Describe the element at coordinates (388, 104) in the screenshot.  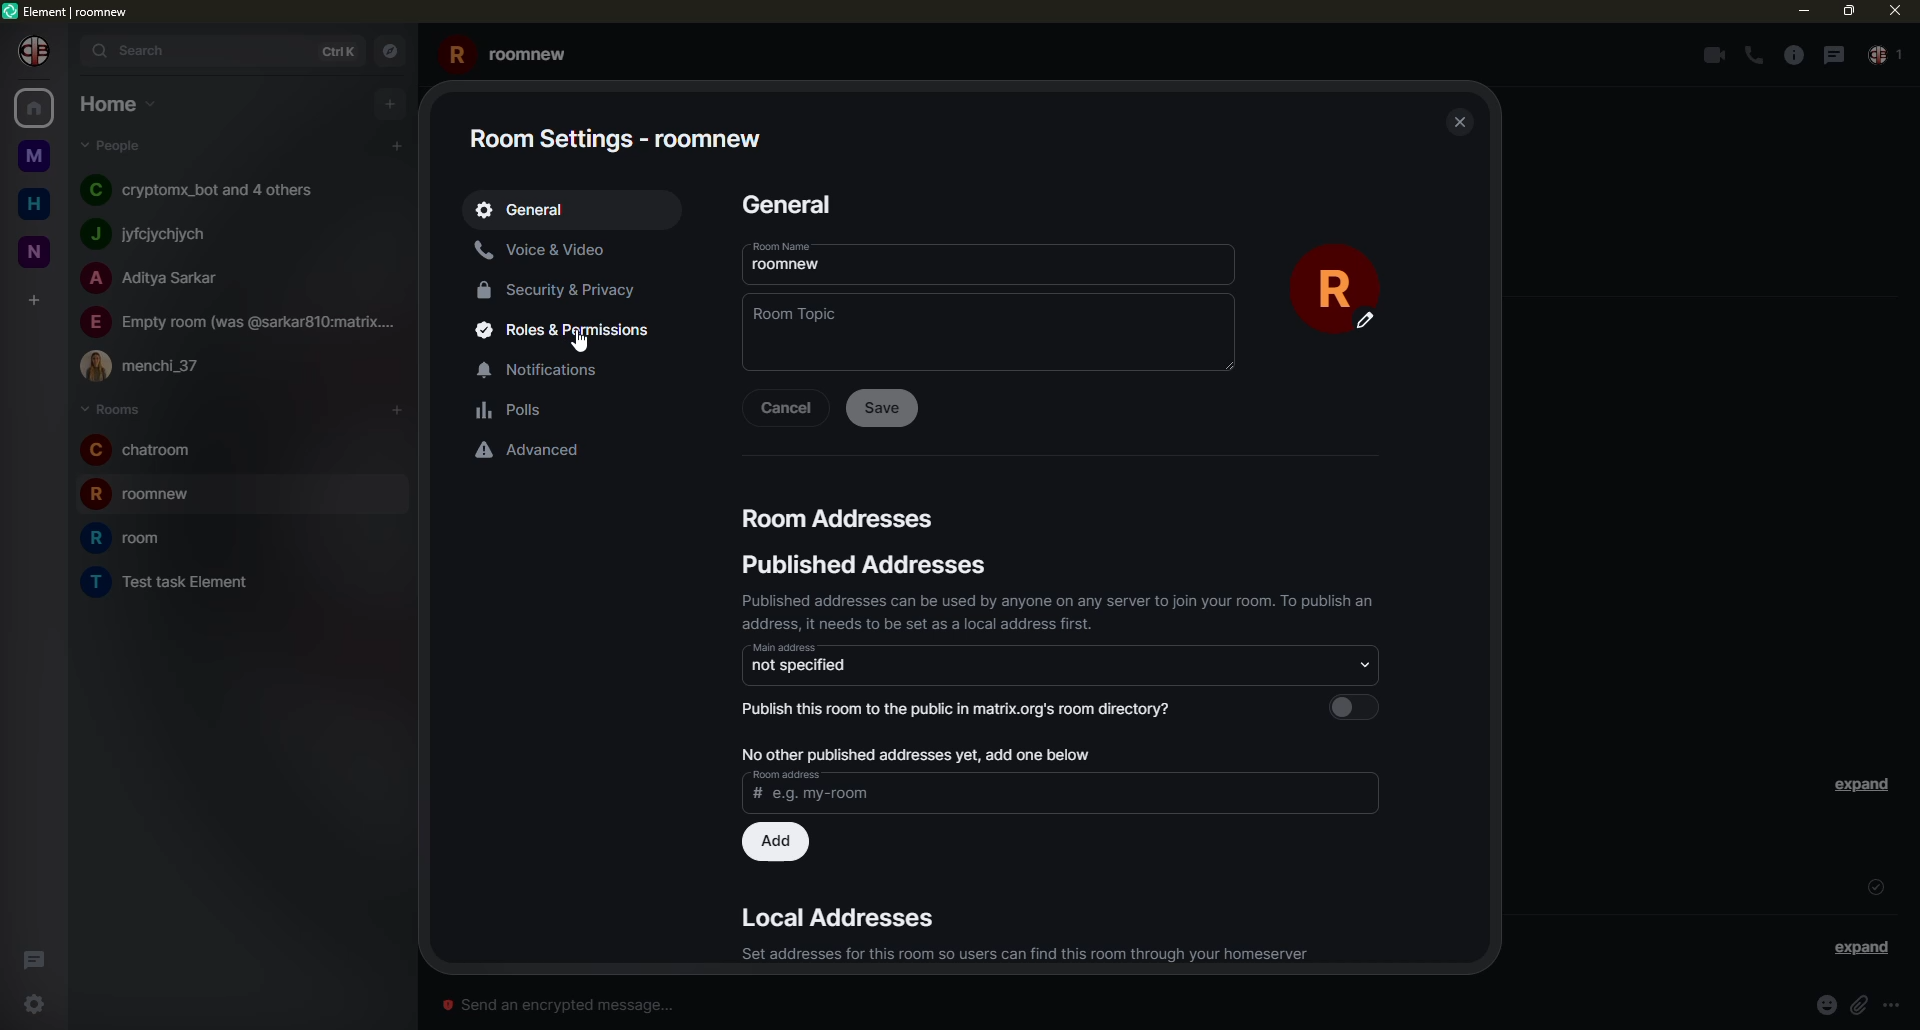
I see `add` at that location.